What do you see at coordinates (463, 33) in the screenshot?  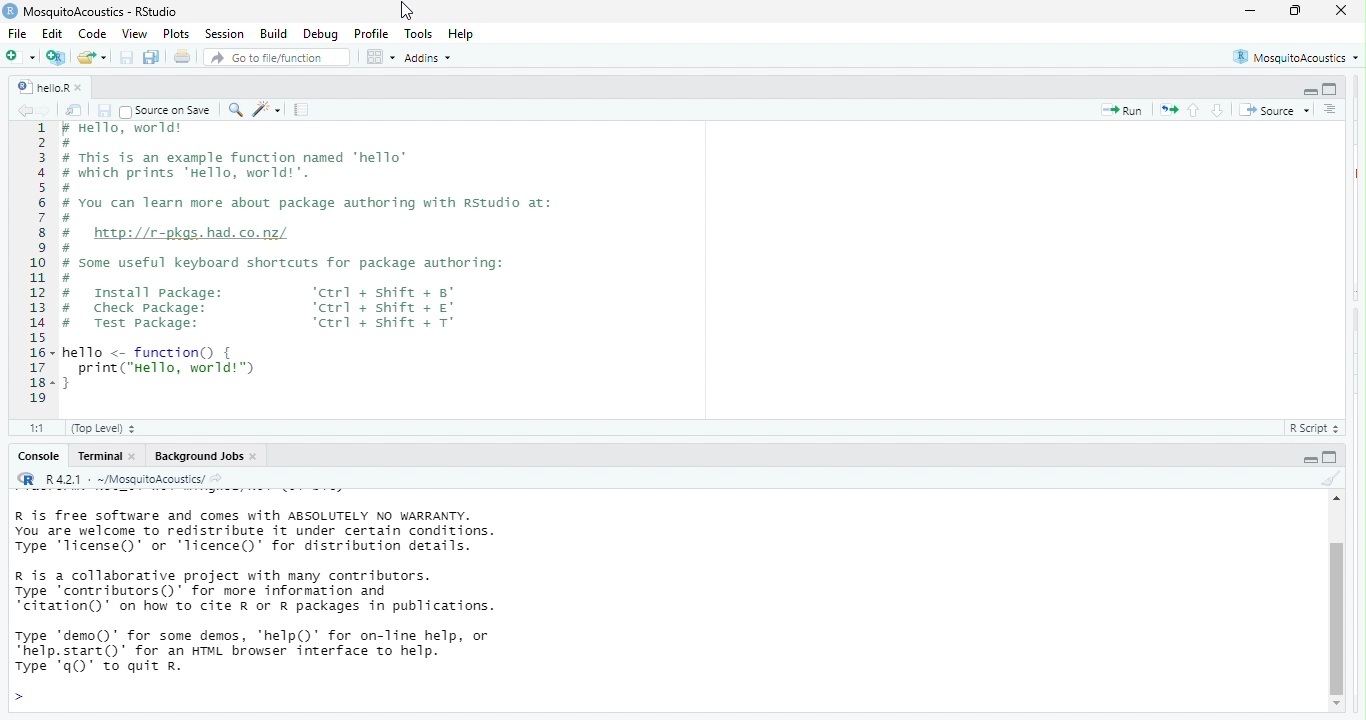 I see `Help` at bounding box center [463, 33].